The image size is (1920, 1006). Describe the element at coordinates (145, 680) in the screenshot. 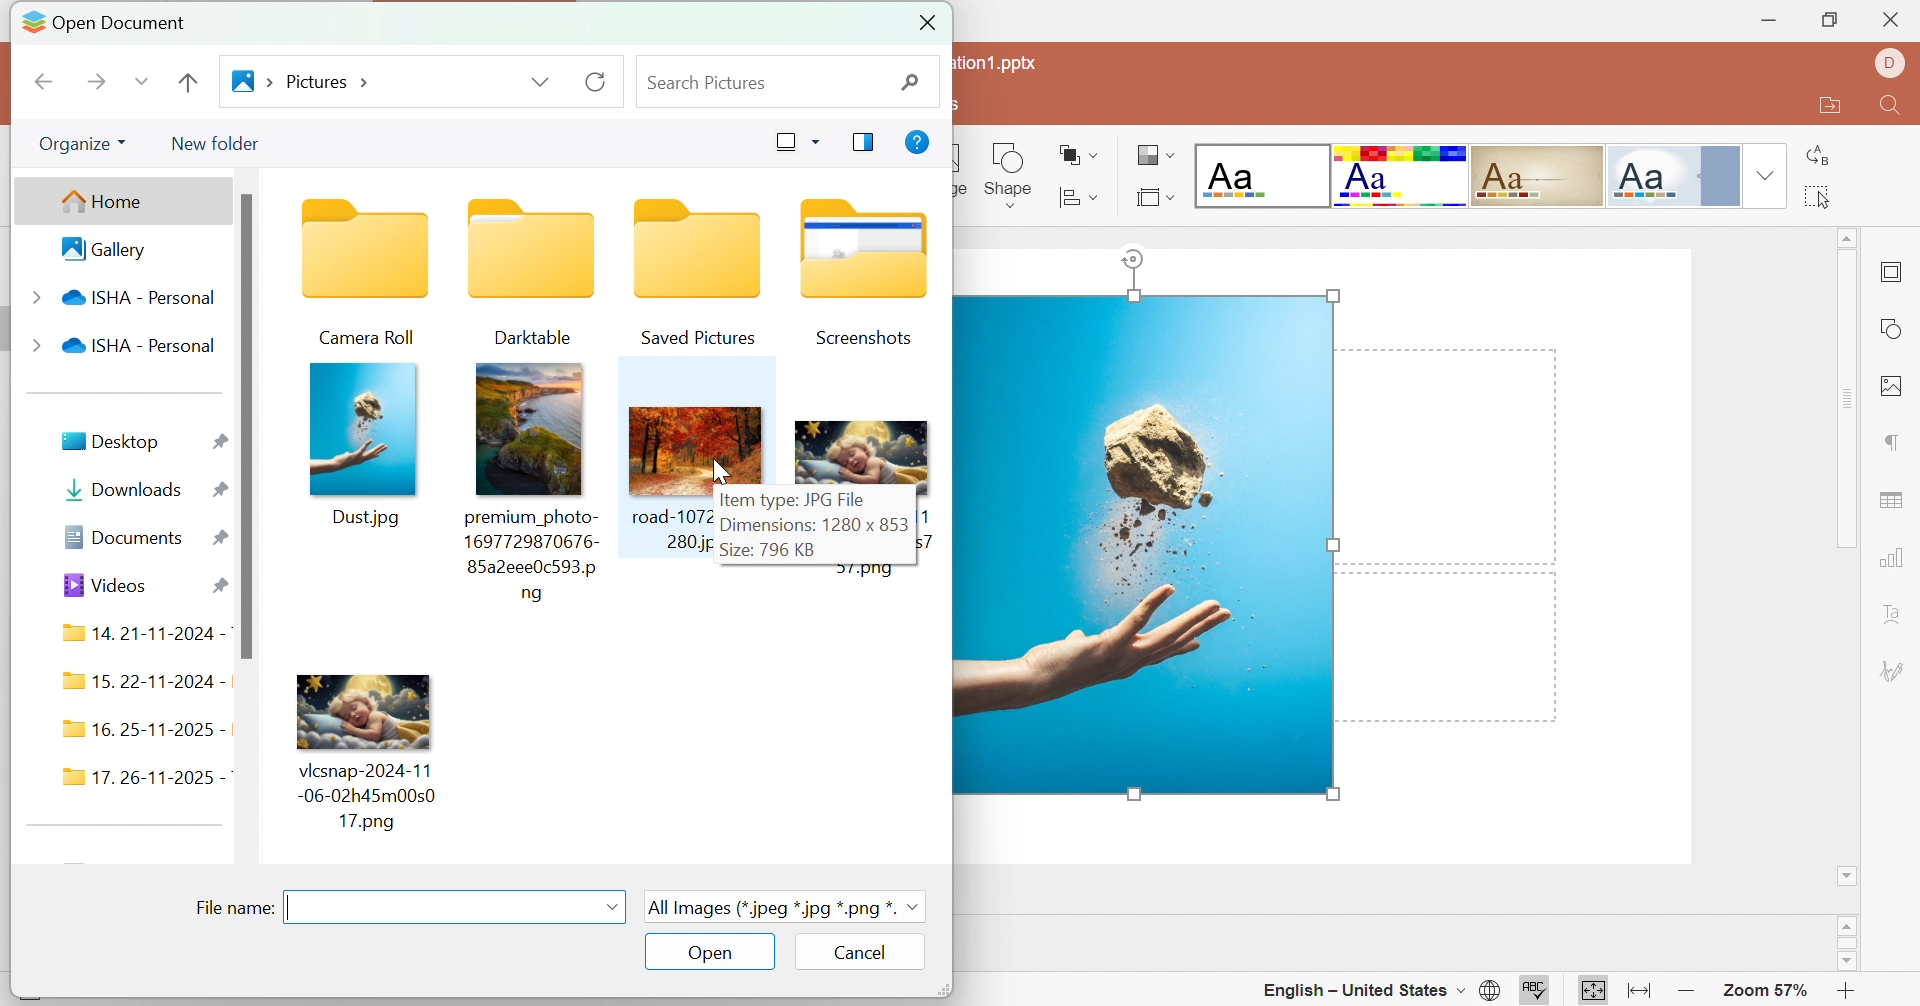

I see `15. 22-11-2024 -` at that location.